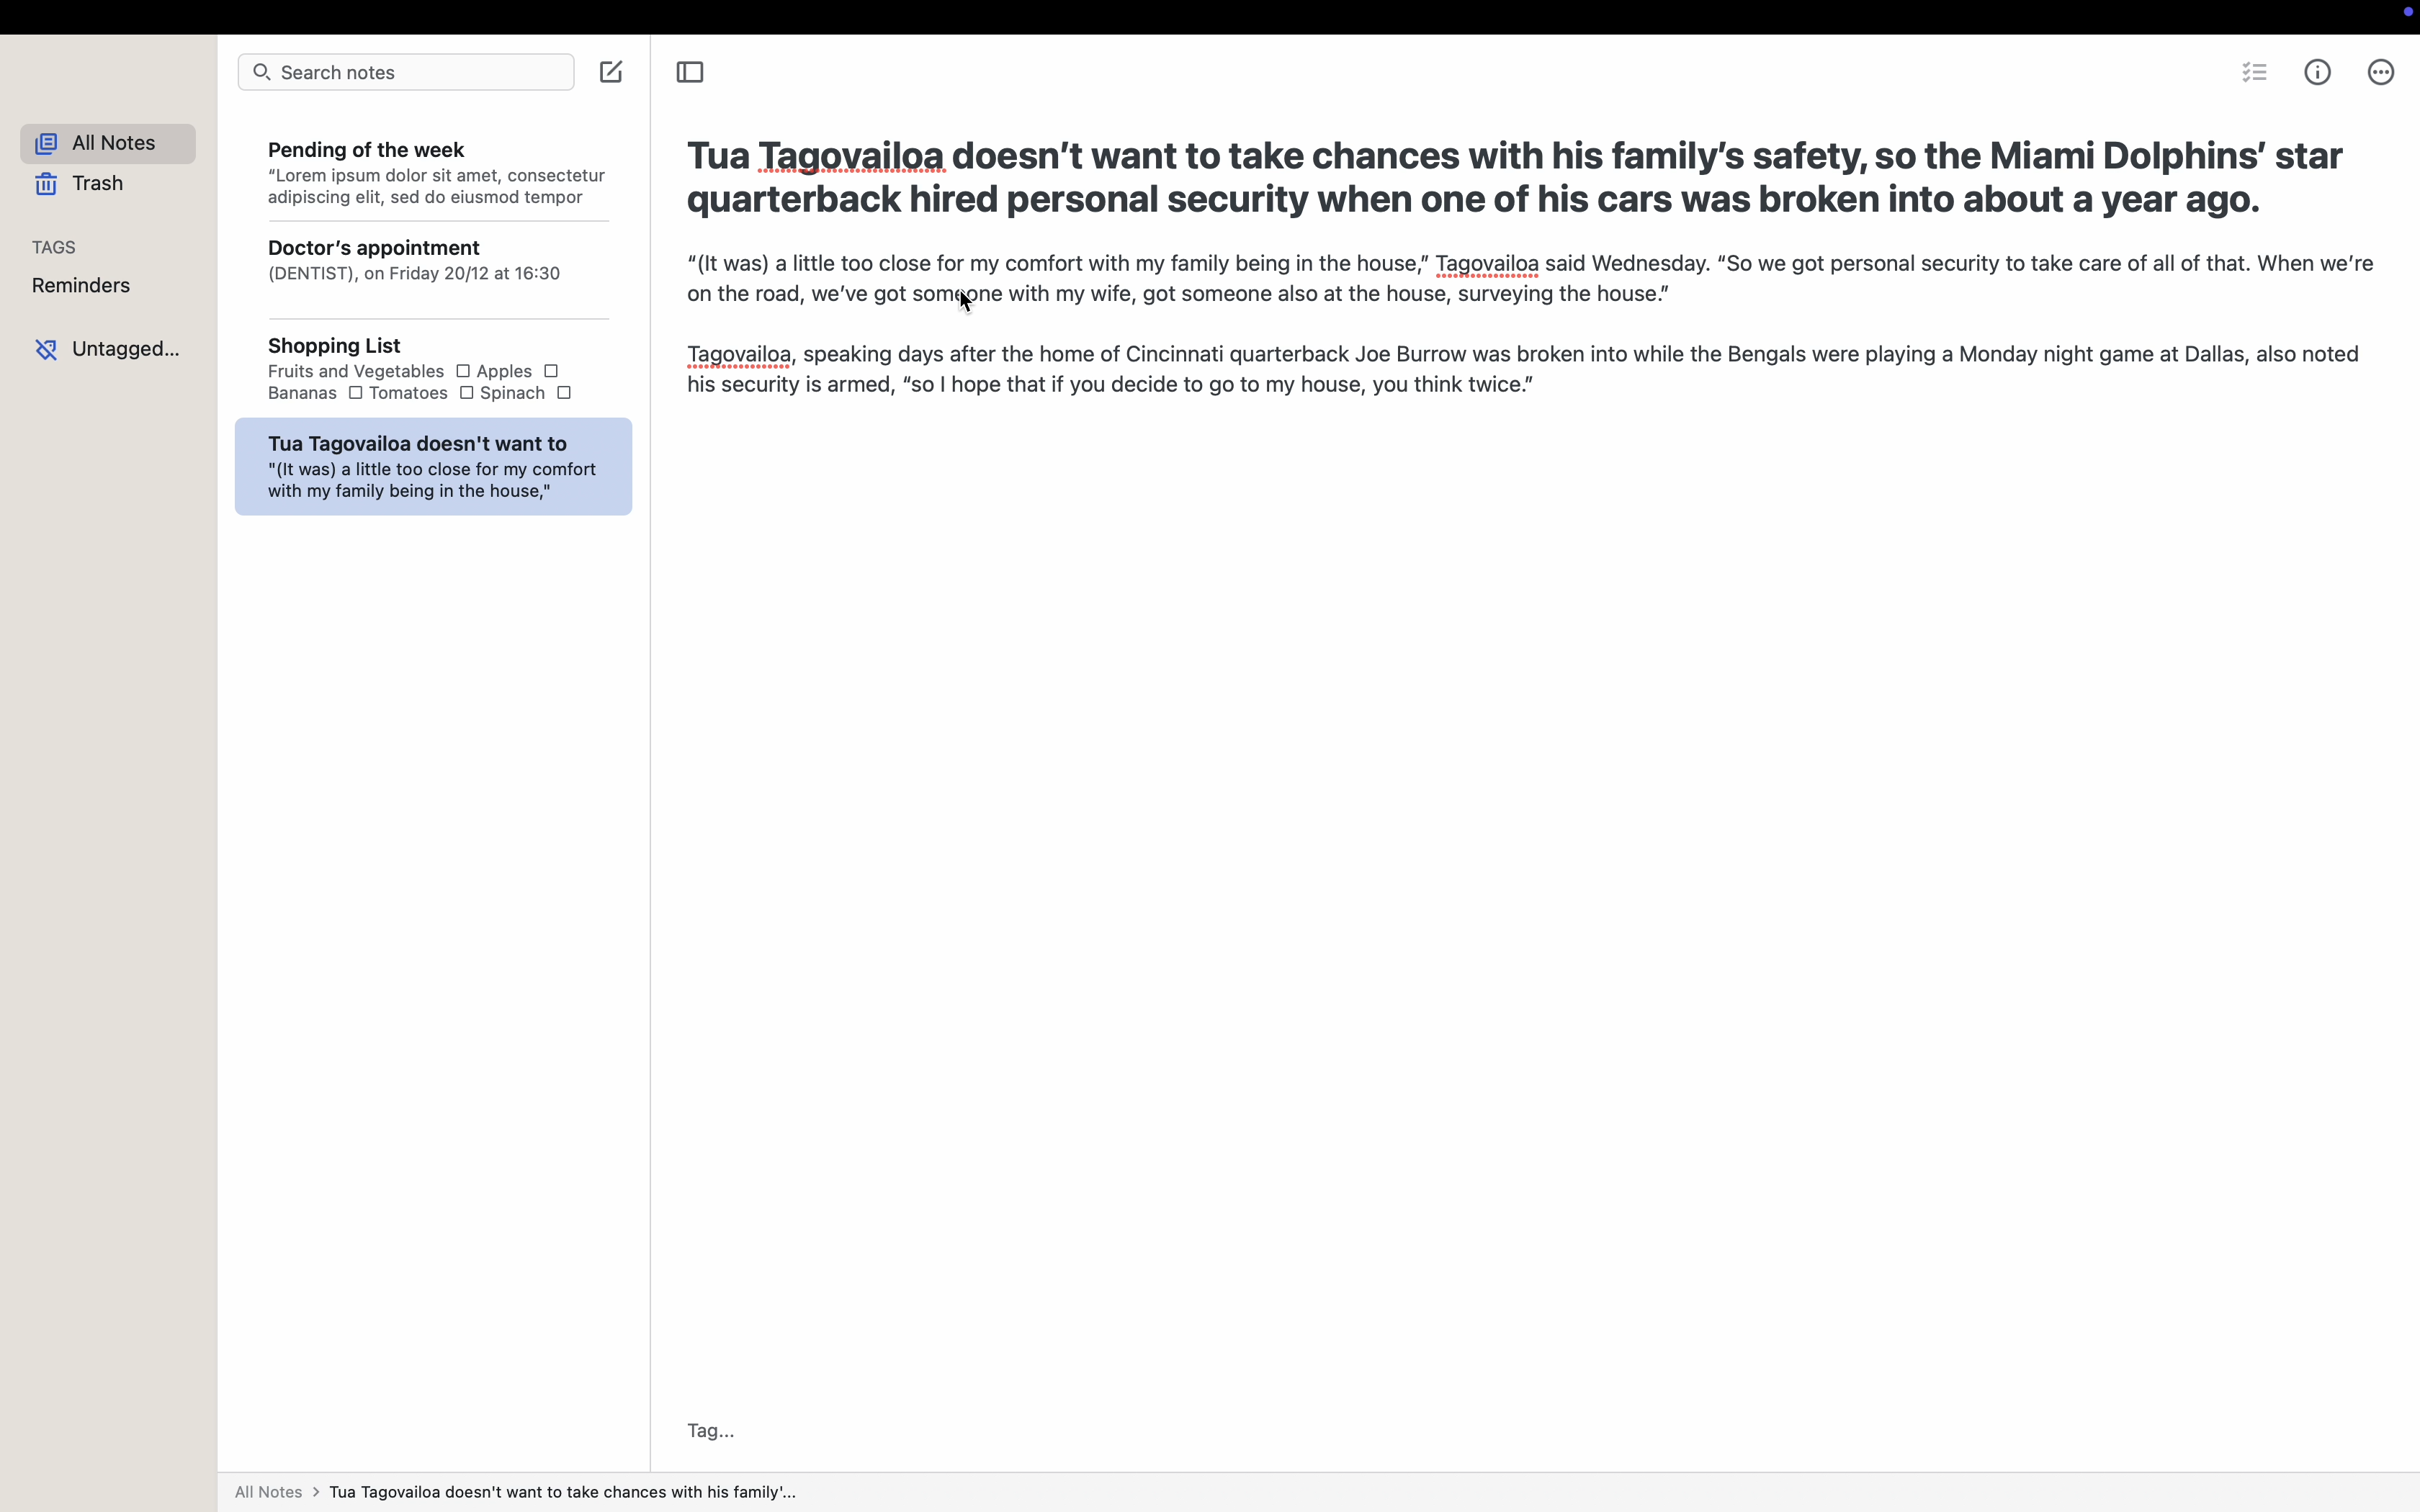  I want to click on Tagovailoa, speaking days after the home of Cincinnati quarterback Joe Burrow was broken into while the Bengals were playing a Monday night game at Dallas, also noted
his security is armed, “so | hope that if you decide to go to my house, you think twice.”, so click(1522, 373).